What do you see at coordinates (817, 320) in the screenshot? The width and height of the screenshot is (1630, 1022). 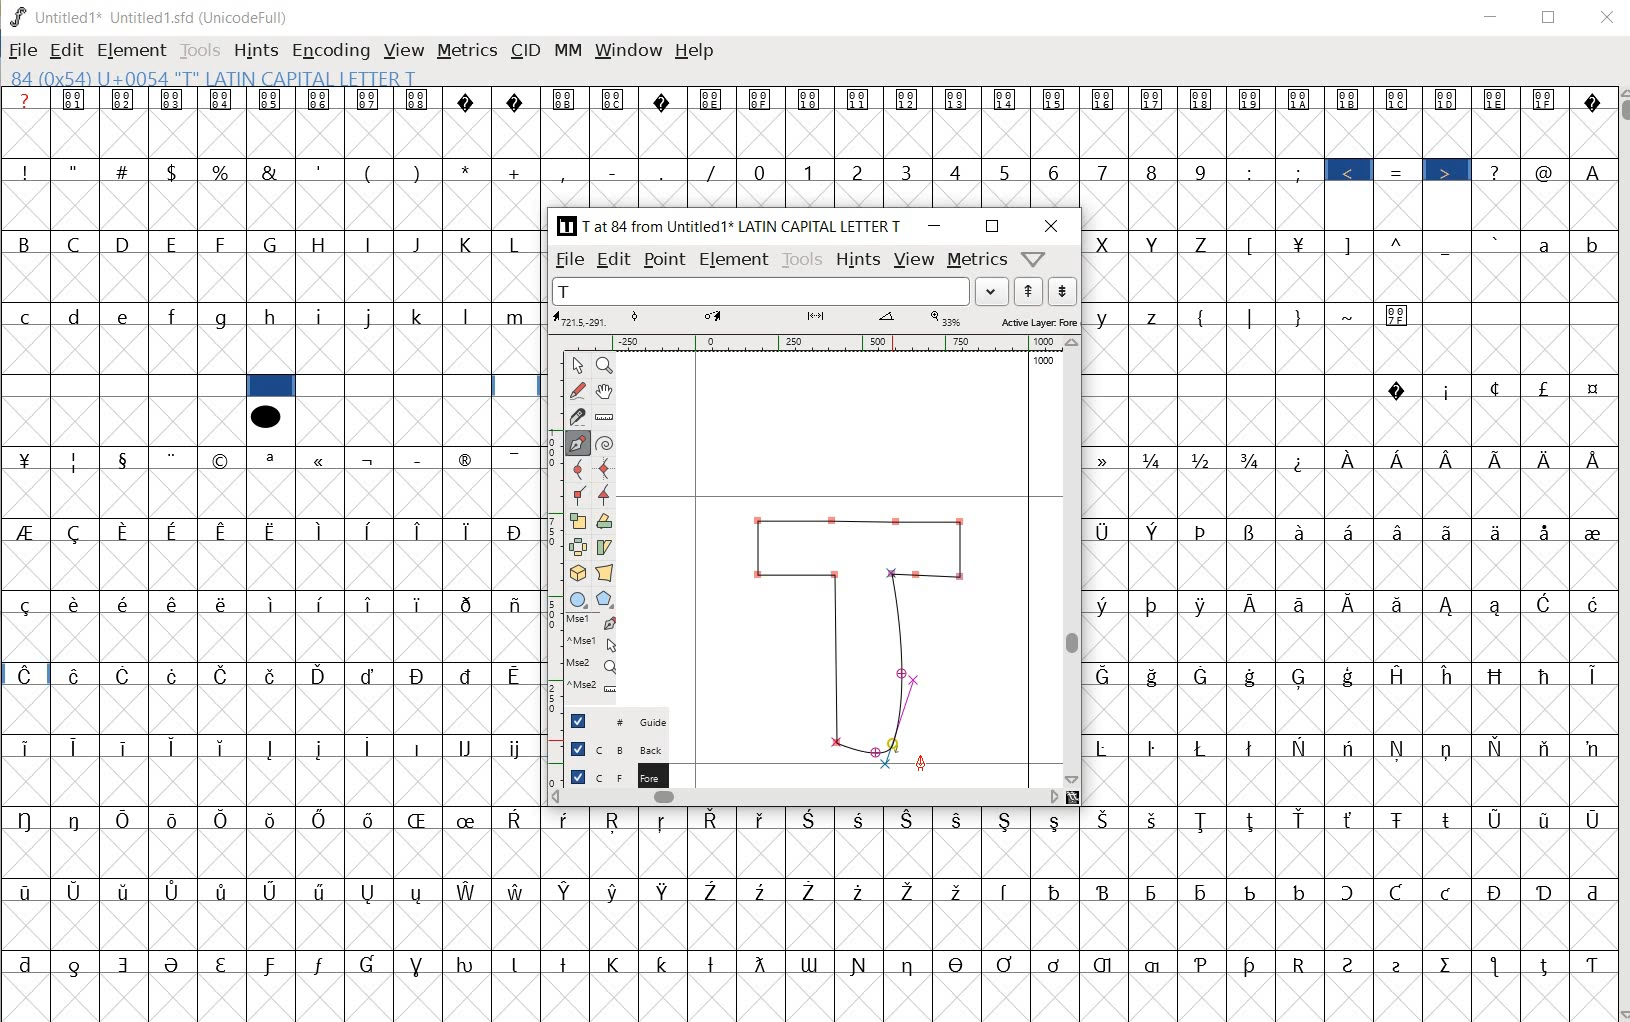 I see `active layer: fore` at bounding box center [817, 320].